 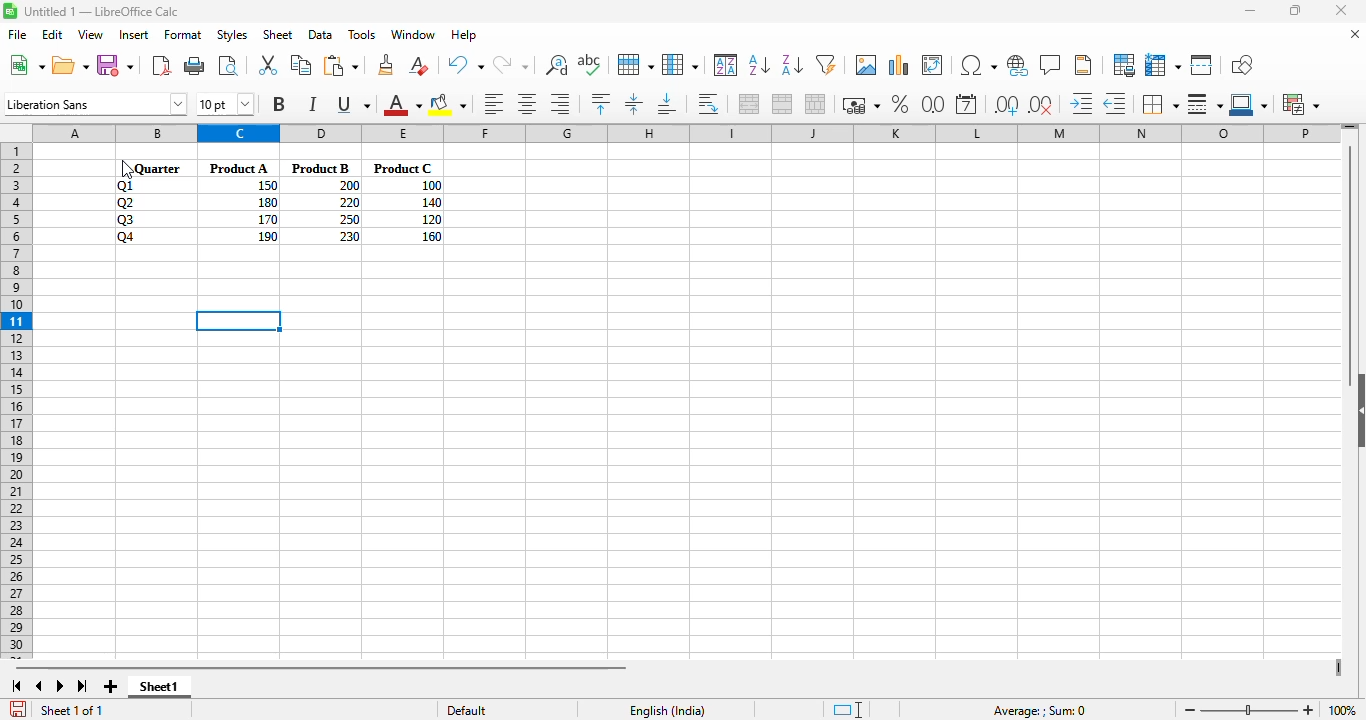 I want to click on open, so click(x=70, y=65).